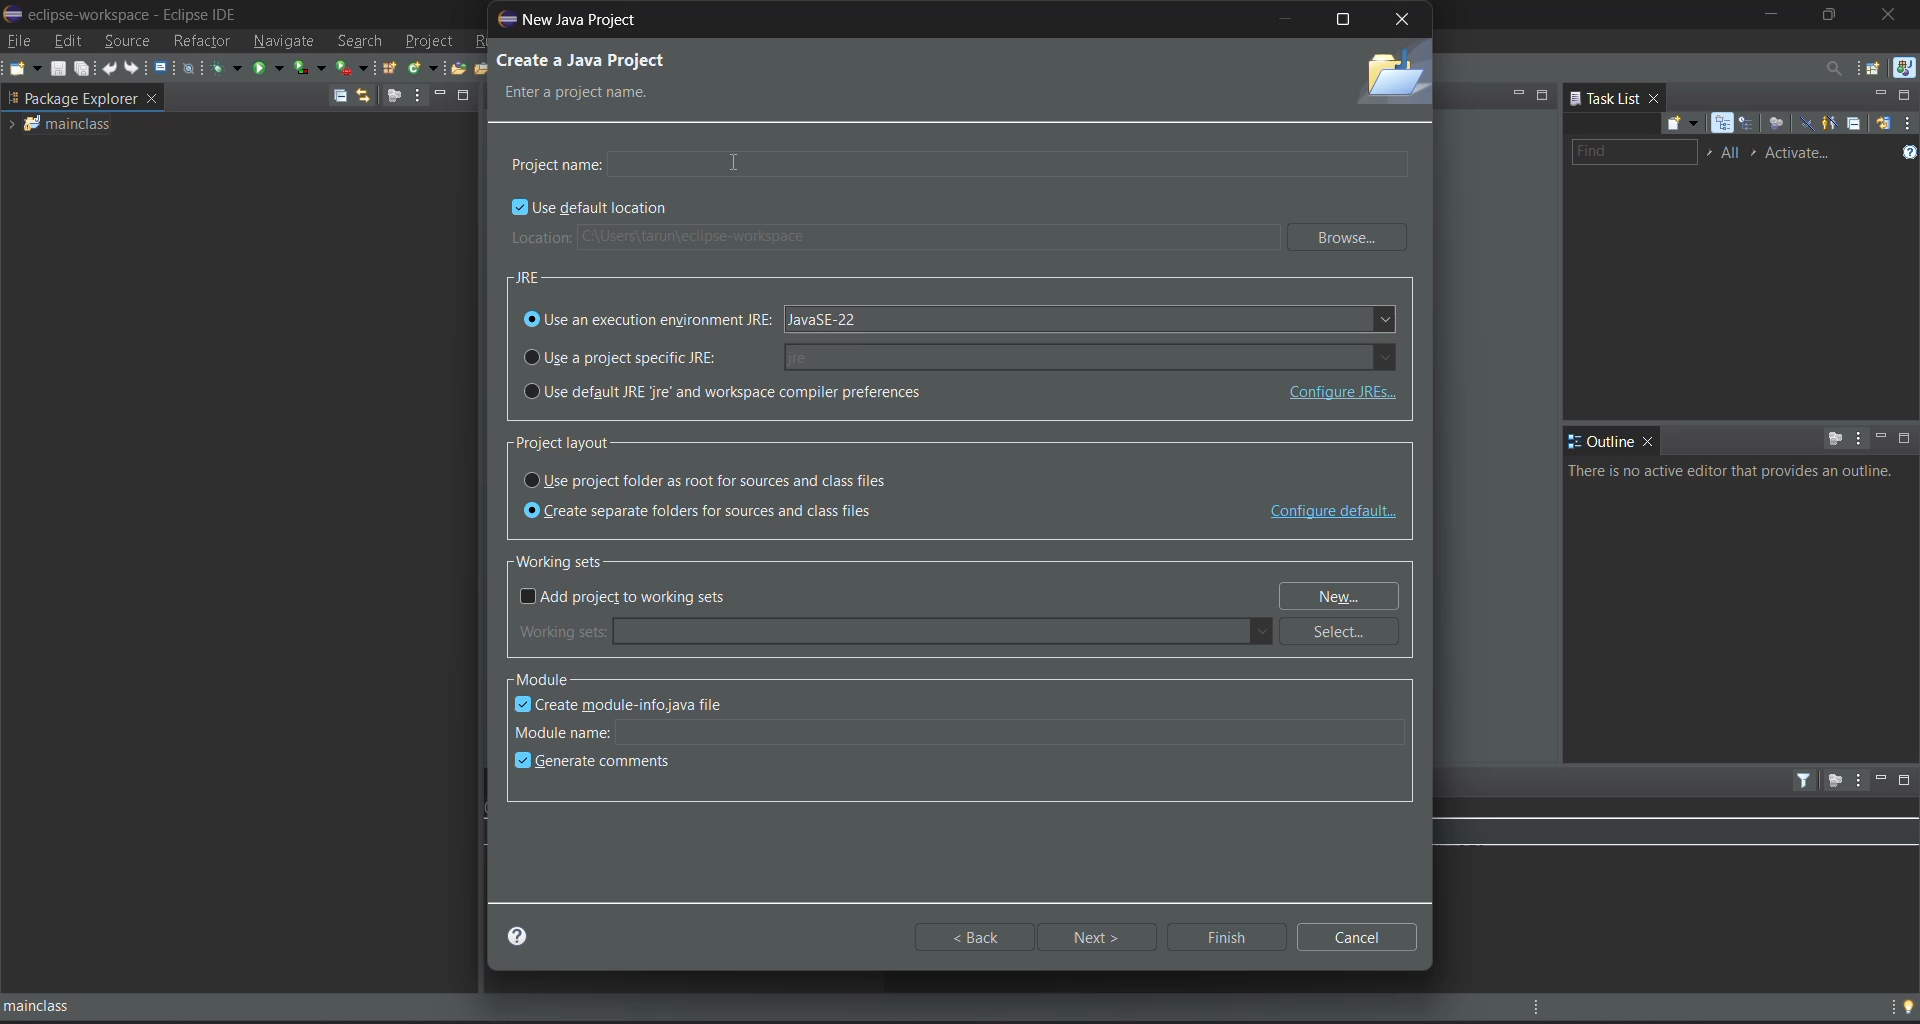 The width and height of the screenshot is (1920, 1024). I want to click on back, so click(976, 936).